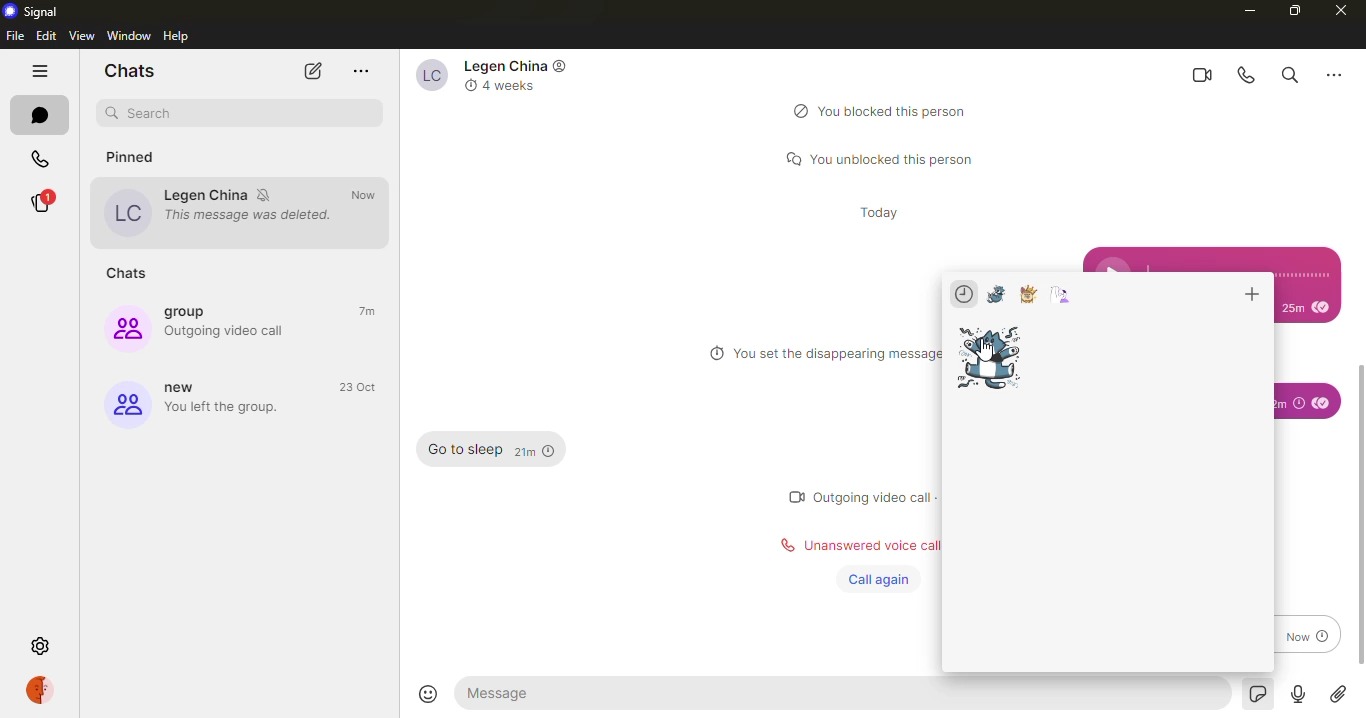  Describe the element at coordinates (360, 70) in the screenshot. I see `more` at that location.